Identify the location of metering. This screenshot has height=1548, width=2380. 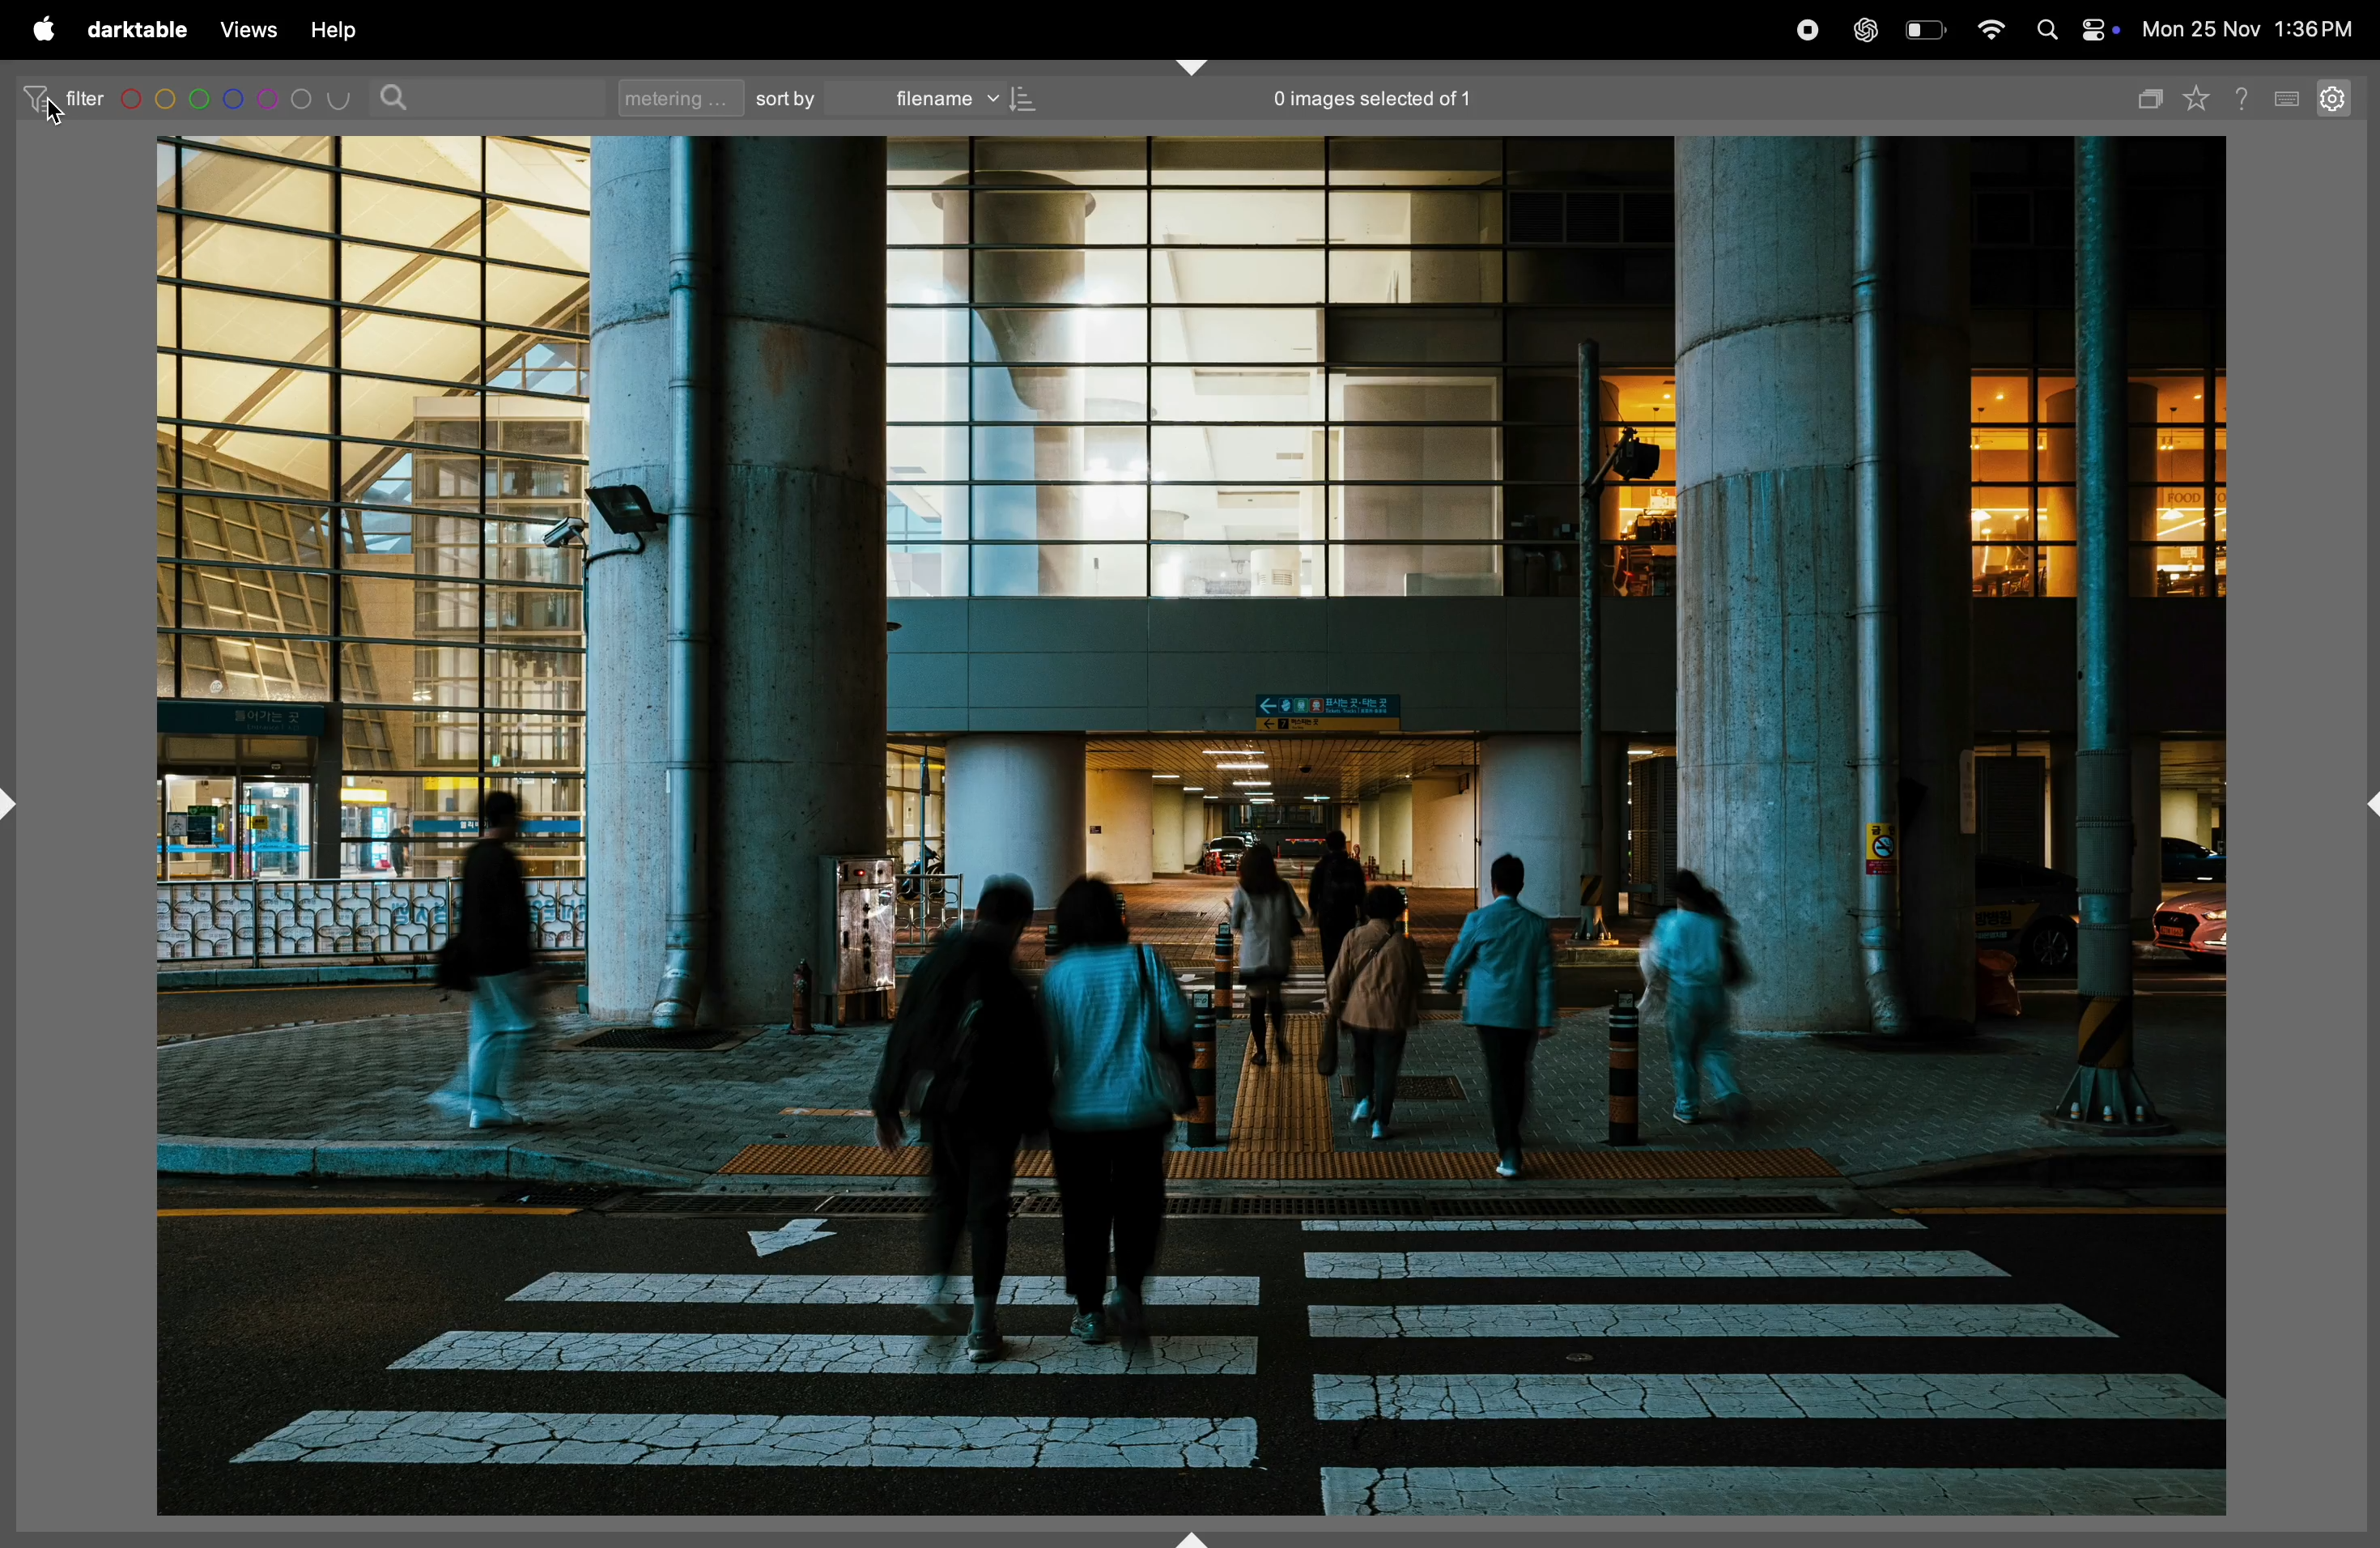
(674, 97).